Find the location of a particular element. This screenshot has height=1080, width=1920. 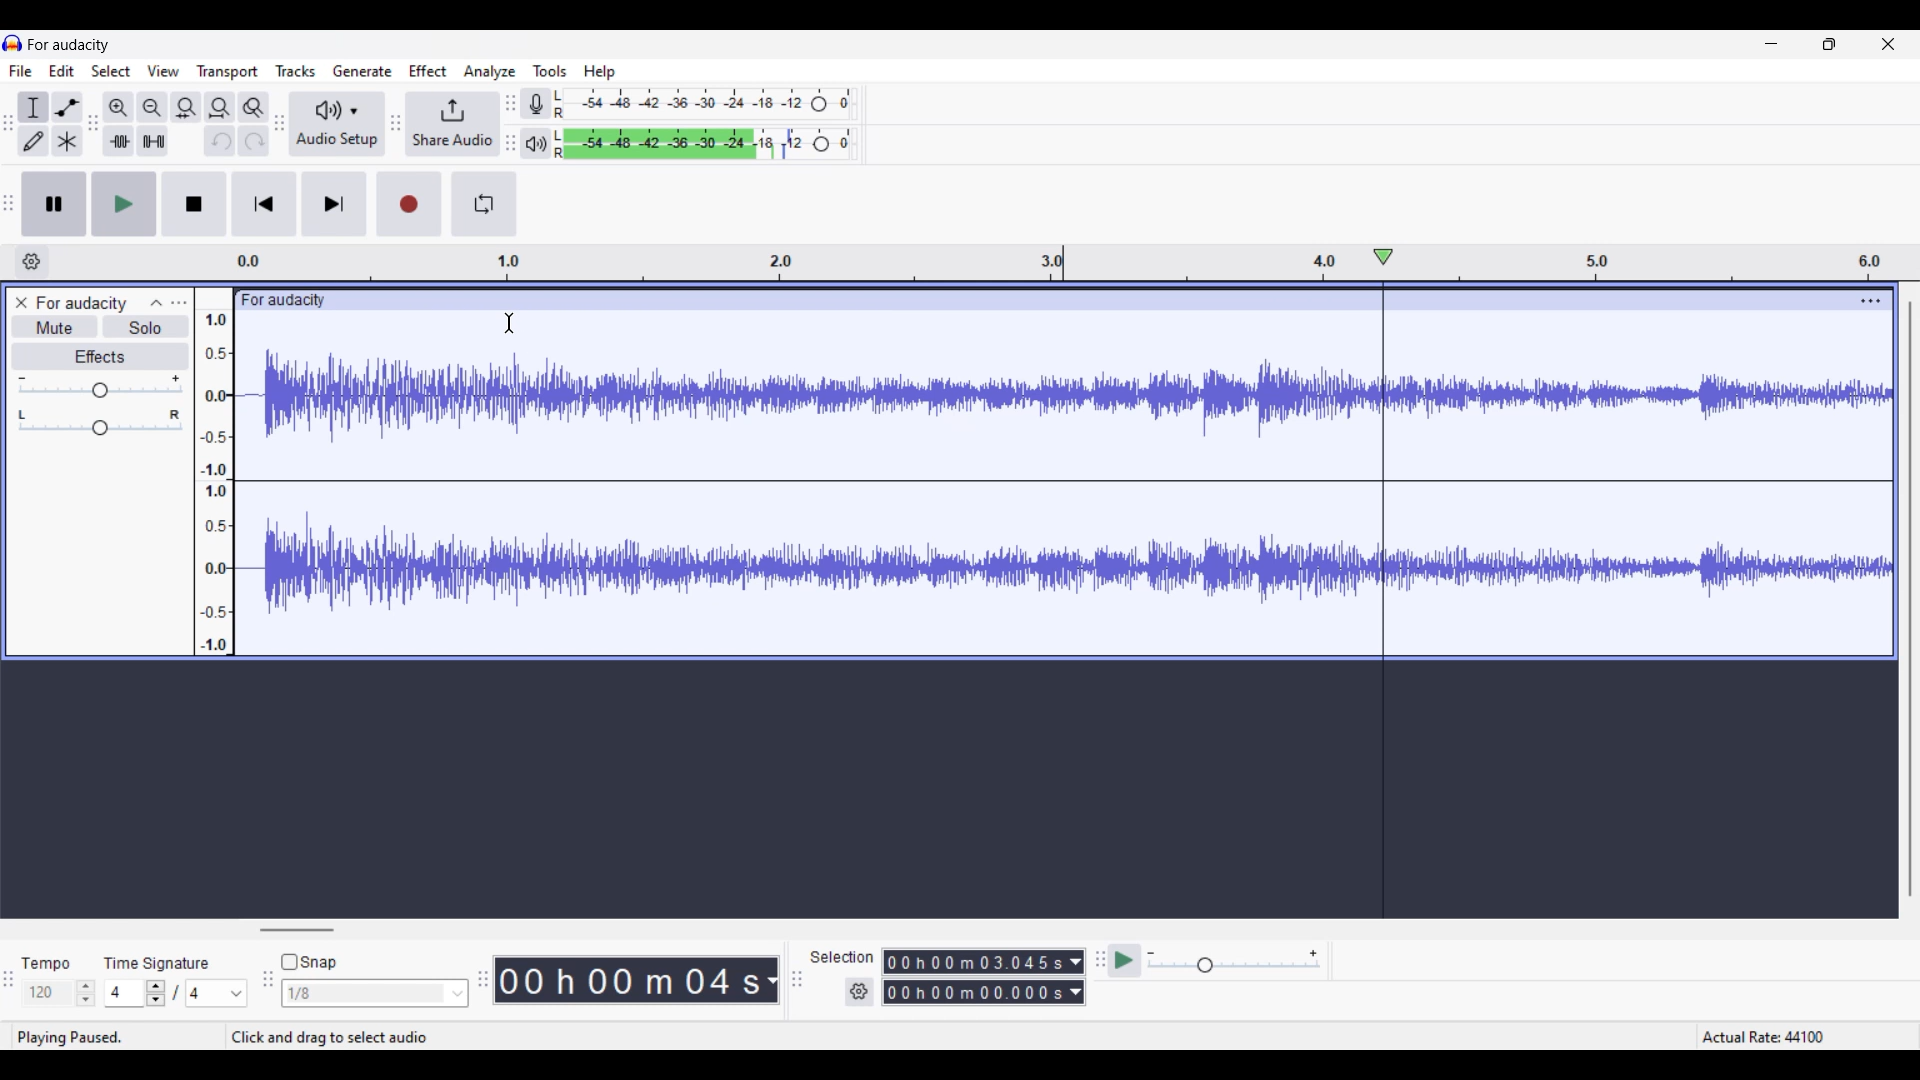

Collapse is located at coordinates (156, 302).